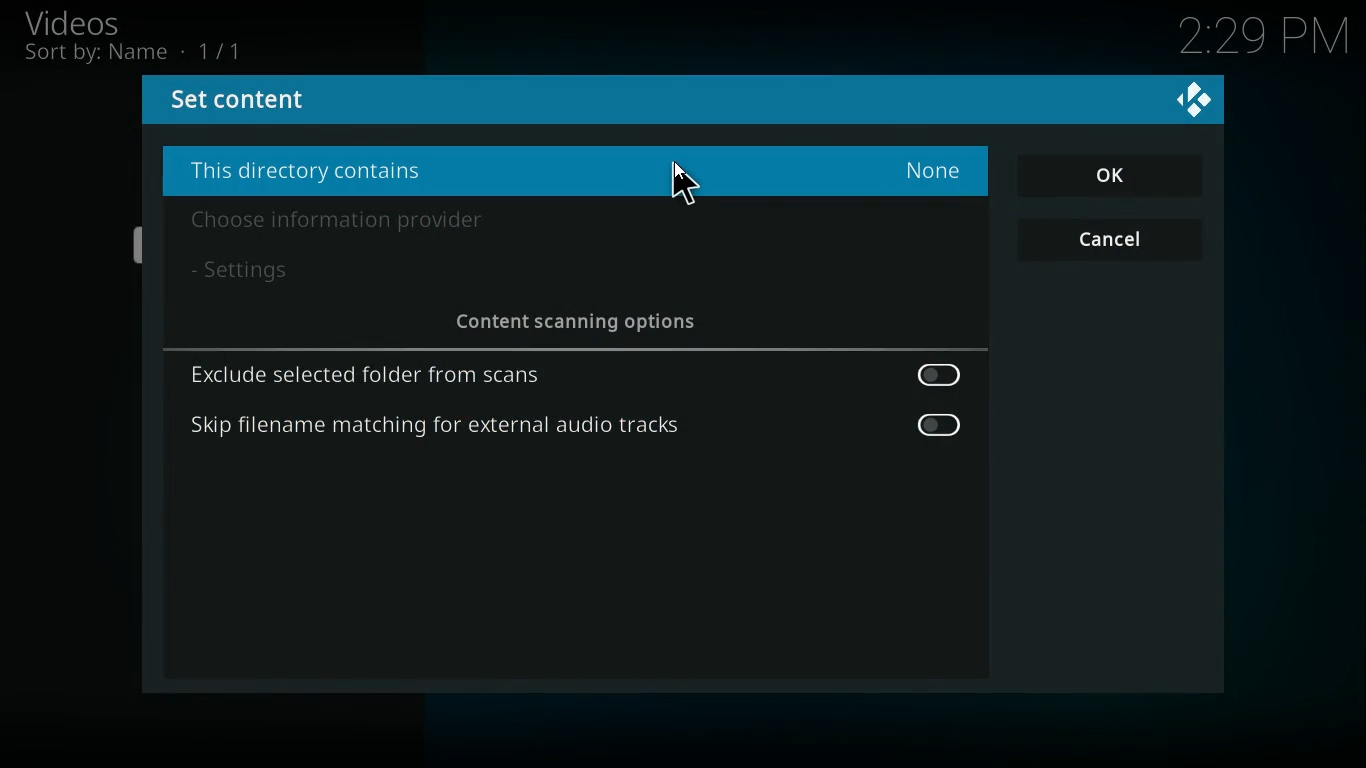 Image resolution: width=1366 pixels, height=768 pixels. What do you see at coordinates (1109, 242) in the screenshot?
I see `cancel` at bounding box center [1109, 242].